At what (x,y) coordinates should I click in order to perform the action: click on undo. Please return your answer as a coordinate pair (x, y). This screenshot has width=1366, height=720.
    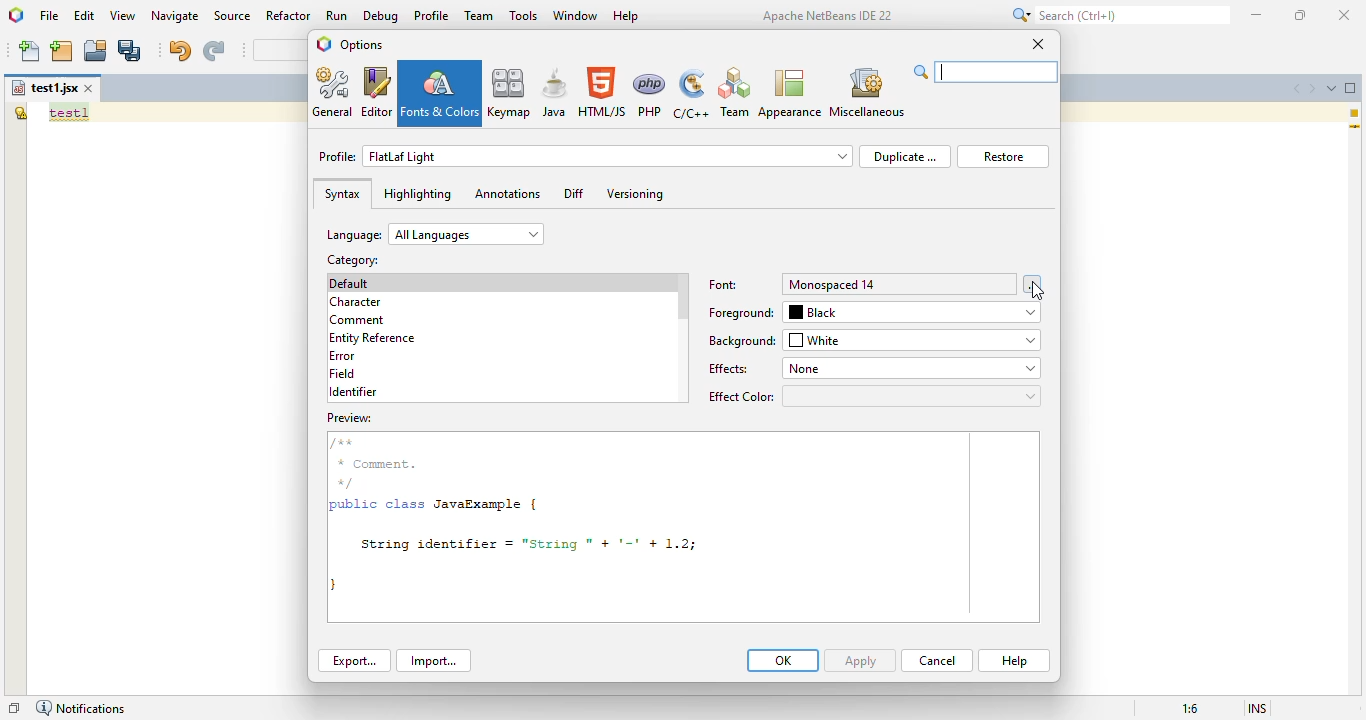
    Looking at the image, I should click on (179, 50).